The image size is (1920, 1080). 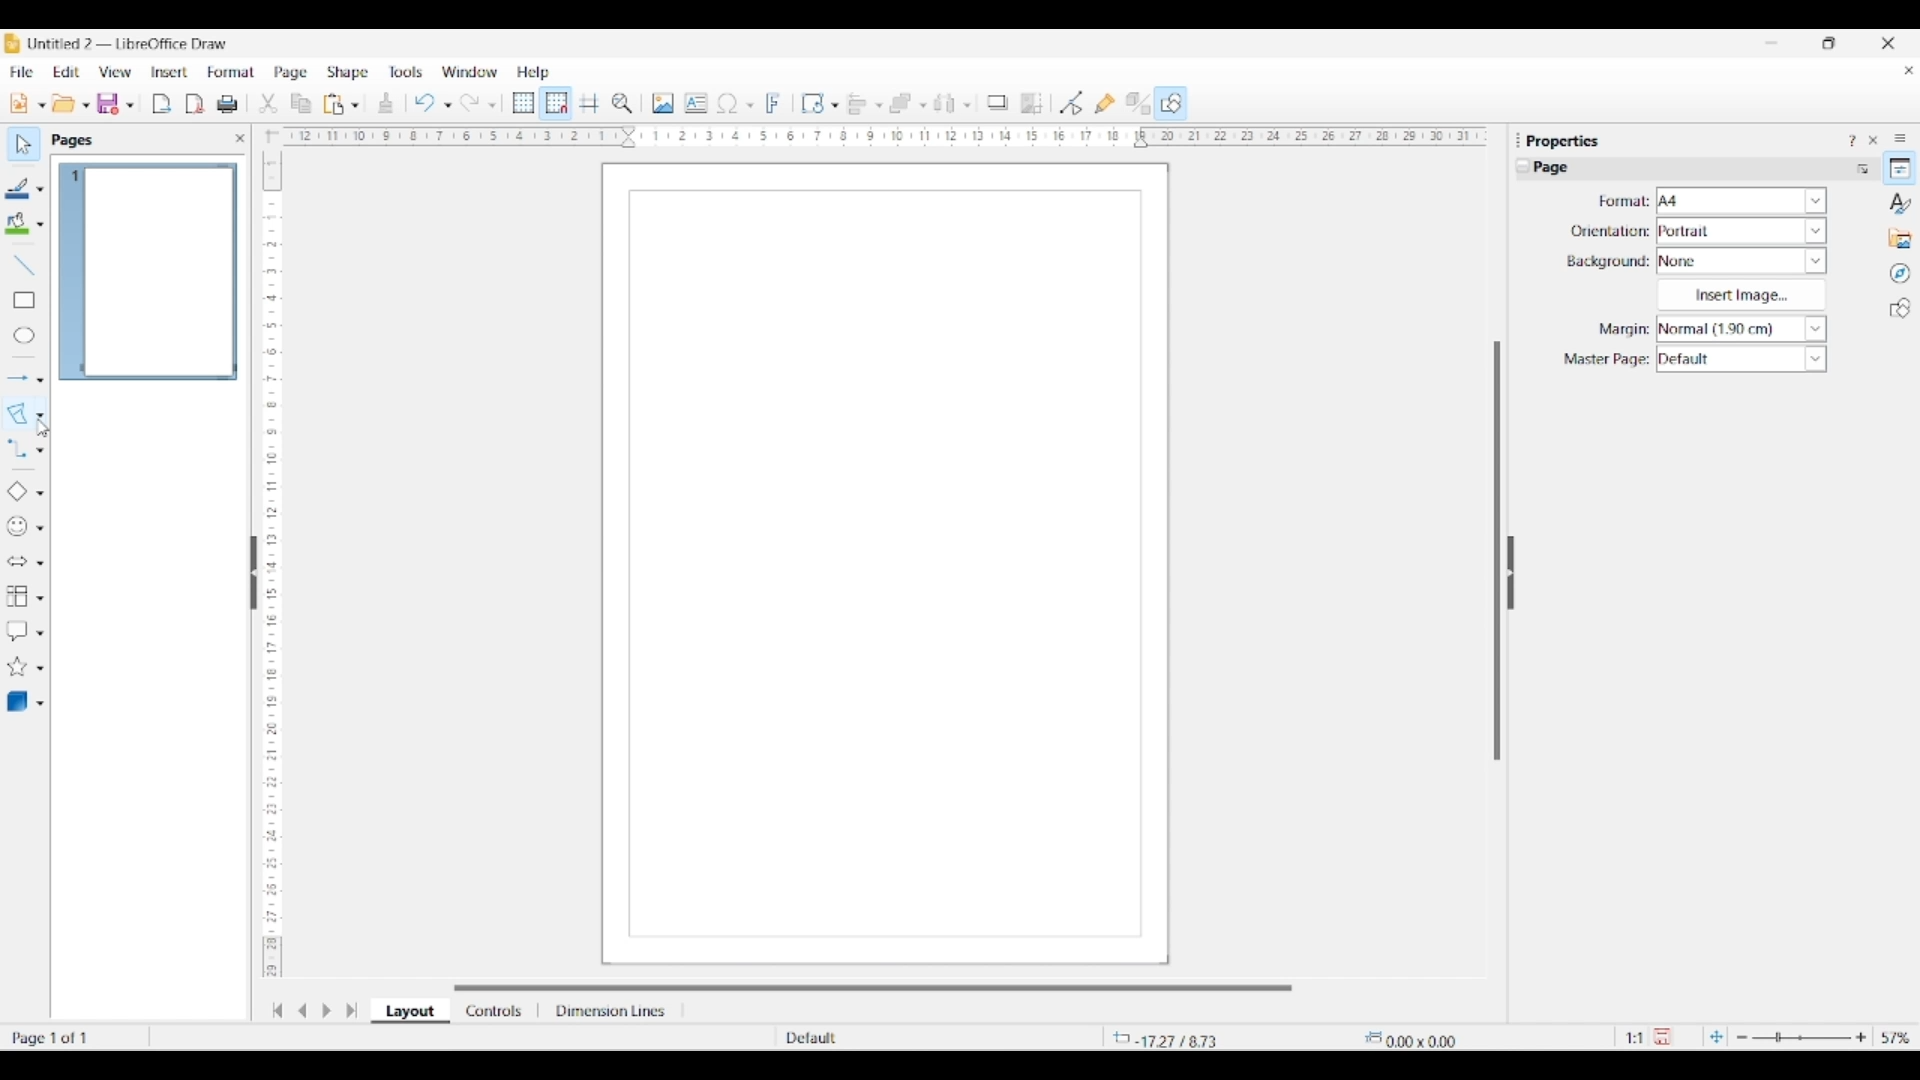 I want to click on Selected callout shape, so click(x=16, y=630).